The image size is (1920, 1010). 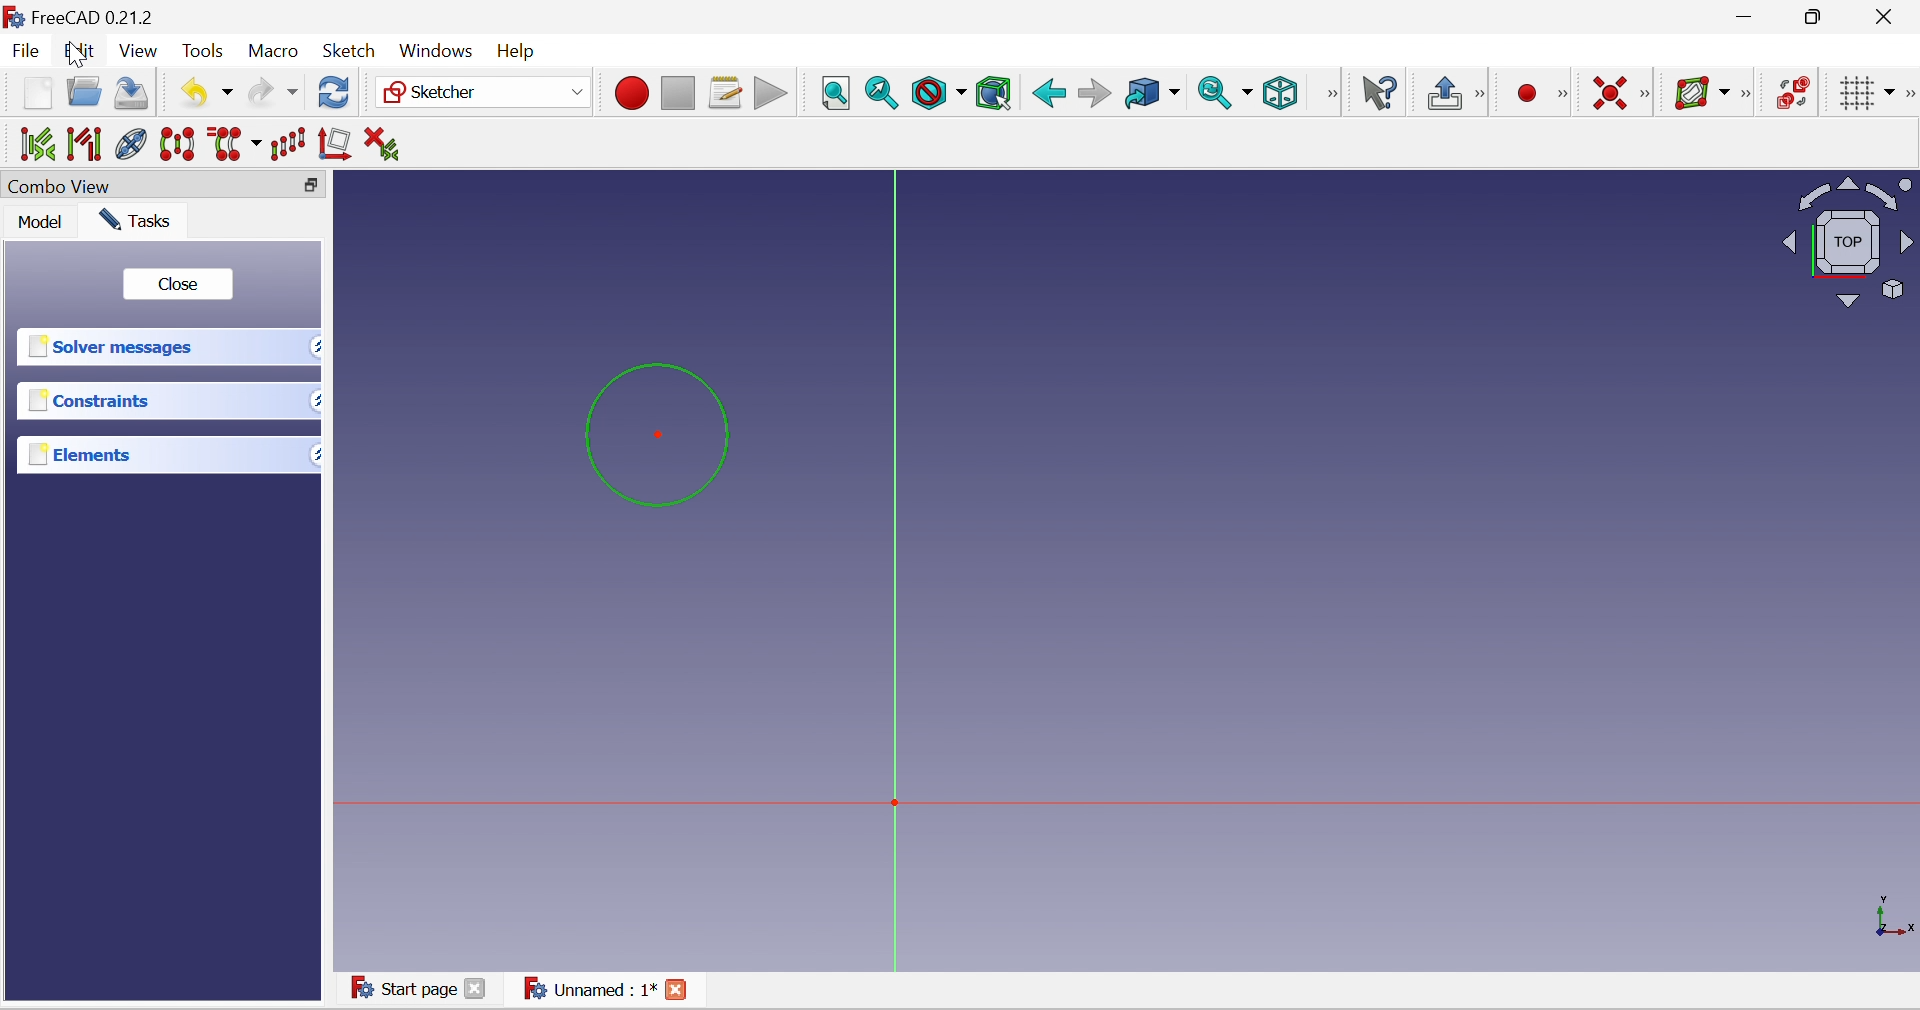 I want to click on Rectangular array, so click(x=286, y=143).